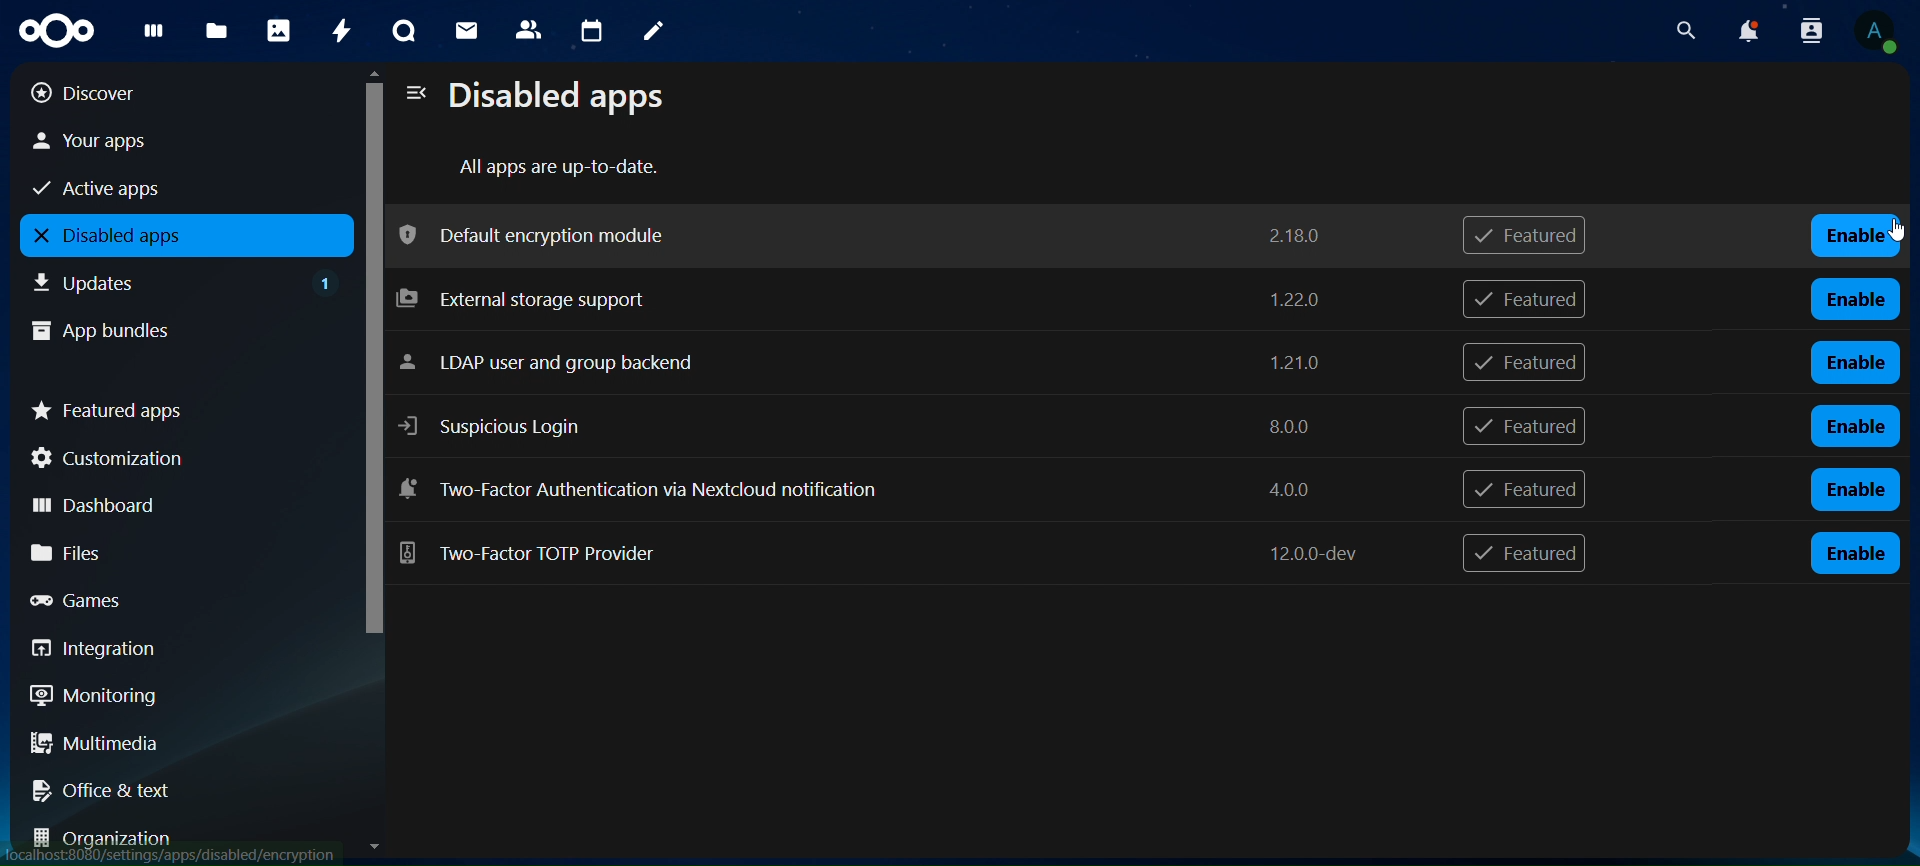  Describe the element at coordinates (278, 30) in the screenshot. I see `photos` at that location.